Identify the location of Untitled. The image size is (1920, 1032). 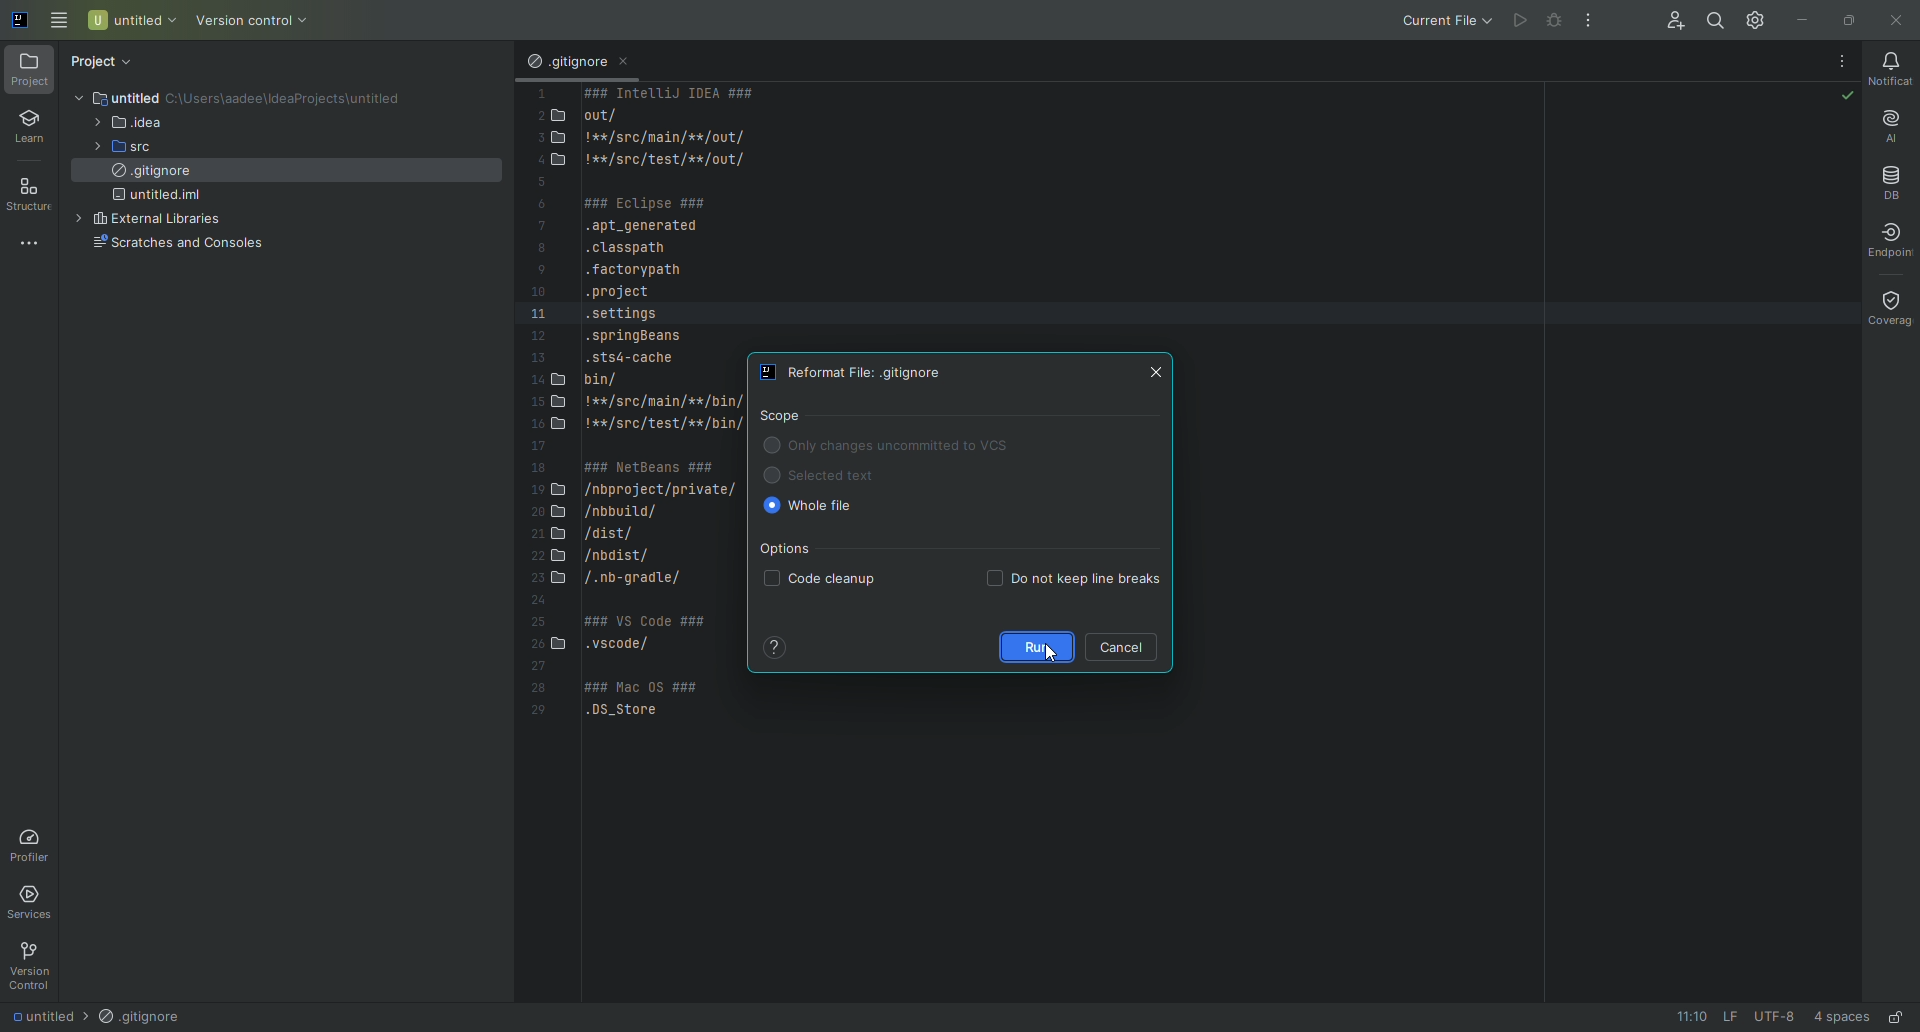
(132, 19).